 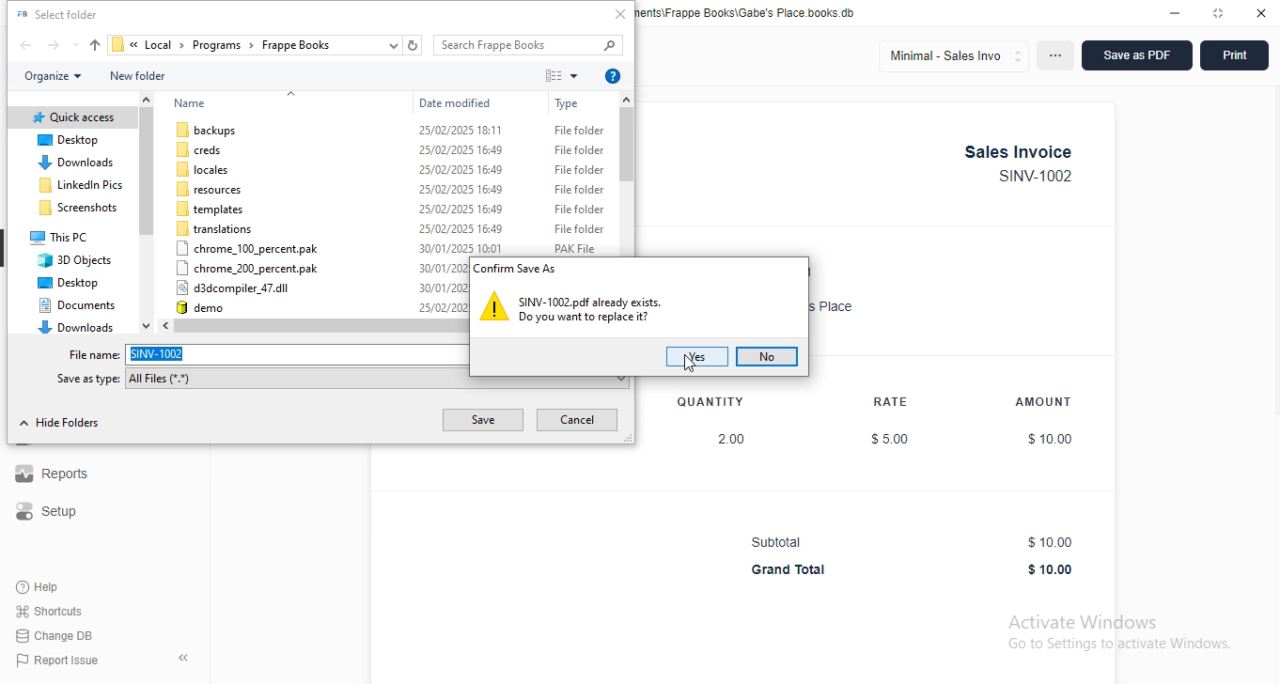 I want to click on documents, so click(x=77, y=305).